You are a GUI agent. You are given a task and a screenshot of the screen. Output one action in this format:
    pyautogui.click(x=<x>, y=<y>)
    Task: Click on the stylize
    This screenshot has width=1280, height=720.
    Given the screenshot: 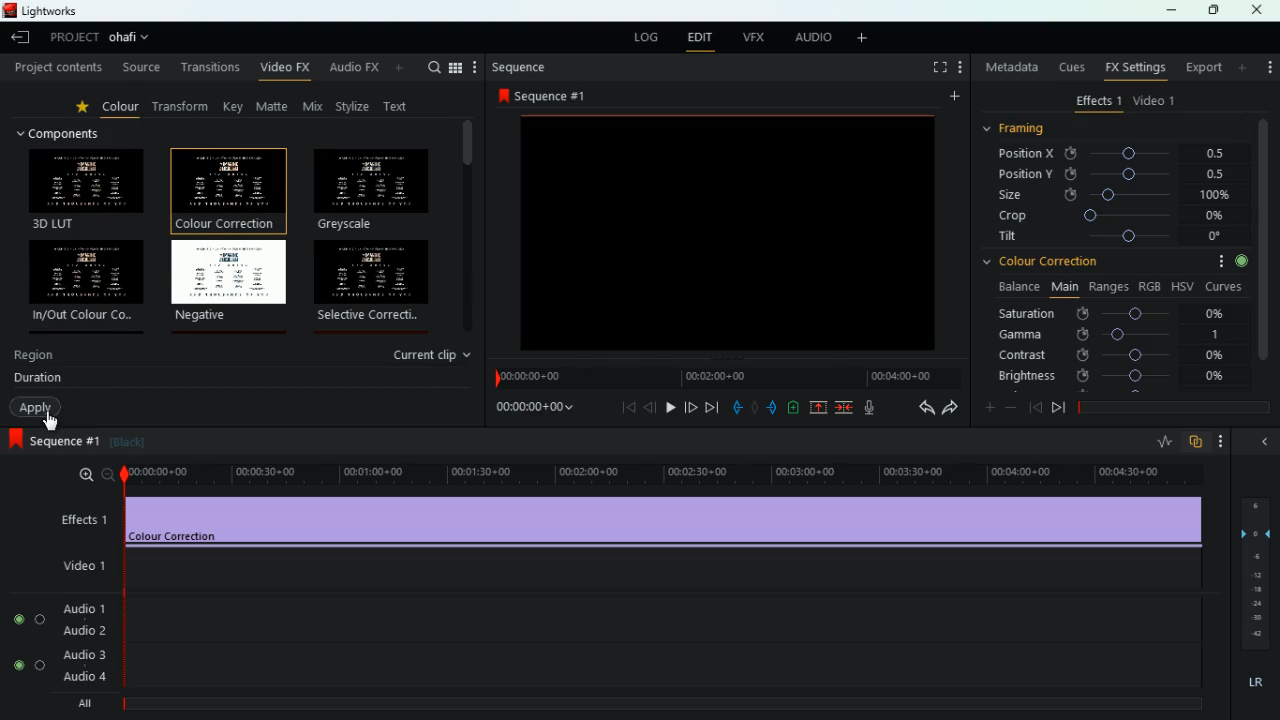 What is the action you would take?
    pyautogui.click(x=355, y=108)
    